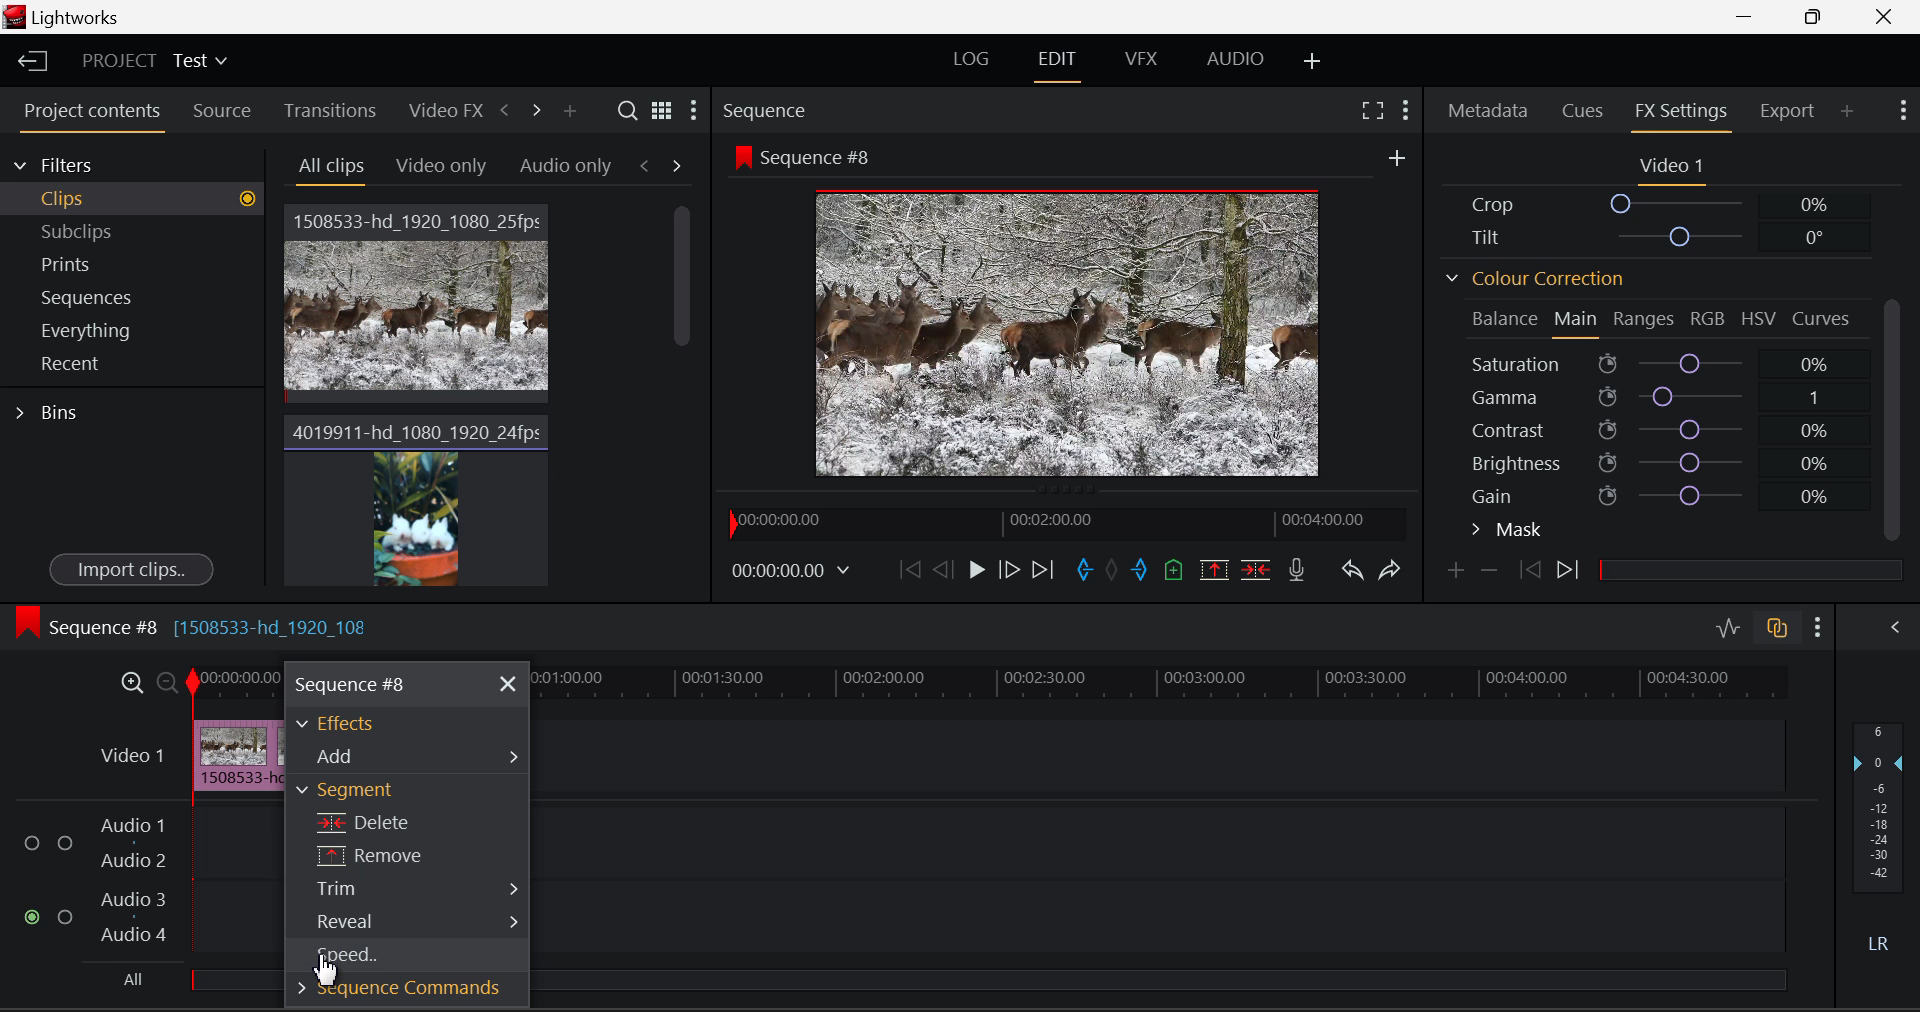  Describe the element at coordinates (1174, 570) in the screenshot. I see `Add Cue` at that location.